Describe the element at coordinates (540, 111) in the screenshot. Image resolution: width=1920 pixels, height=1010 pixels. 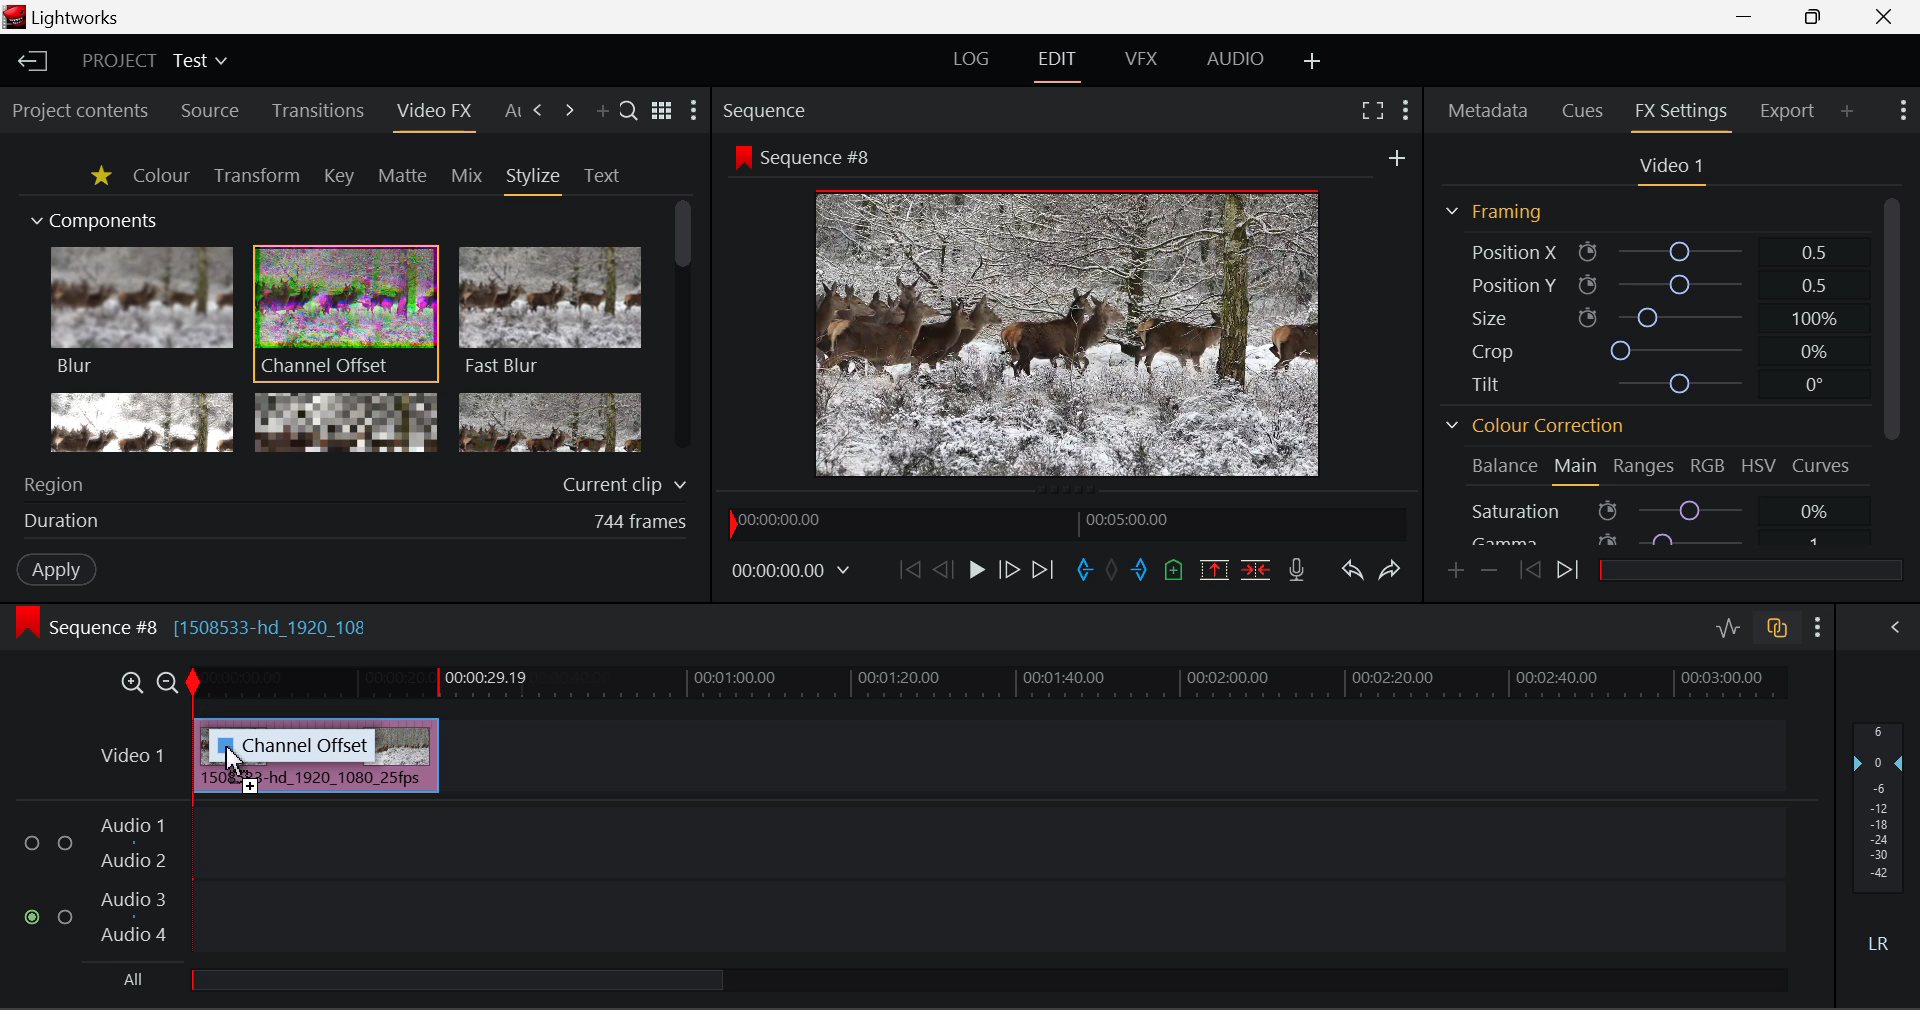
I see `Next Tab` at that location.